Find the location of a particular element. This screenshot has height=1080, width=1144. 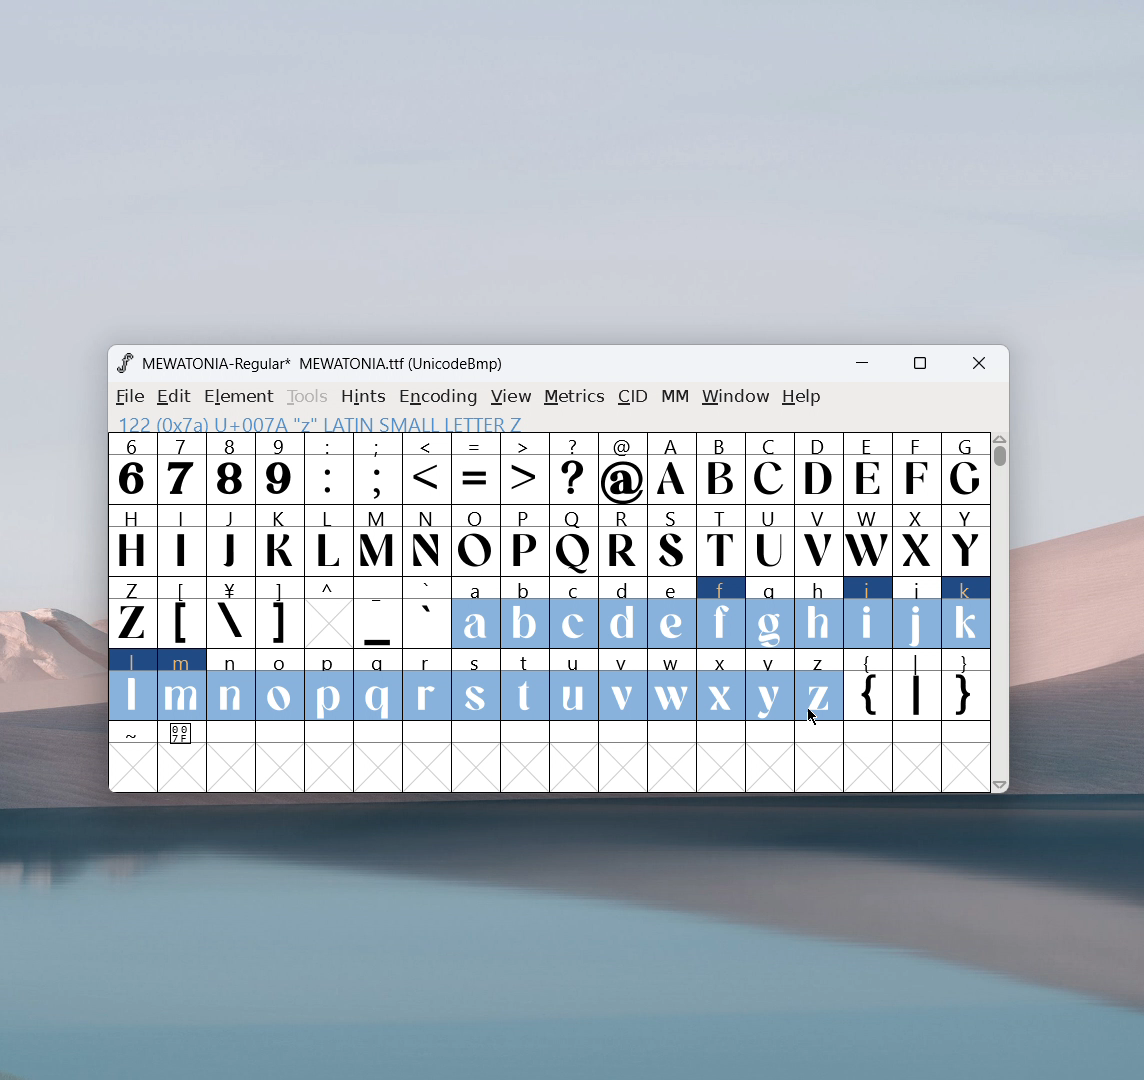

tools is located at coordinates (308, 397).